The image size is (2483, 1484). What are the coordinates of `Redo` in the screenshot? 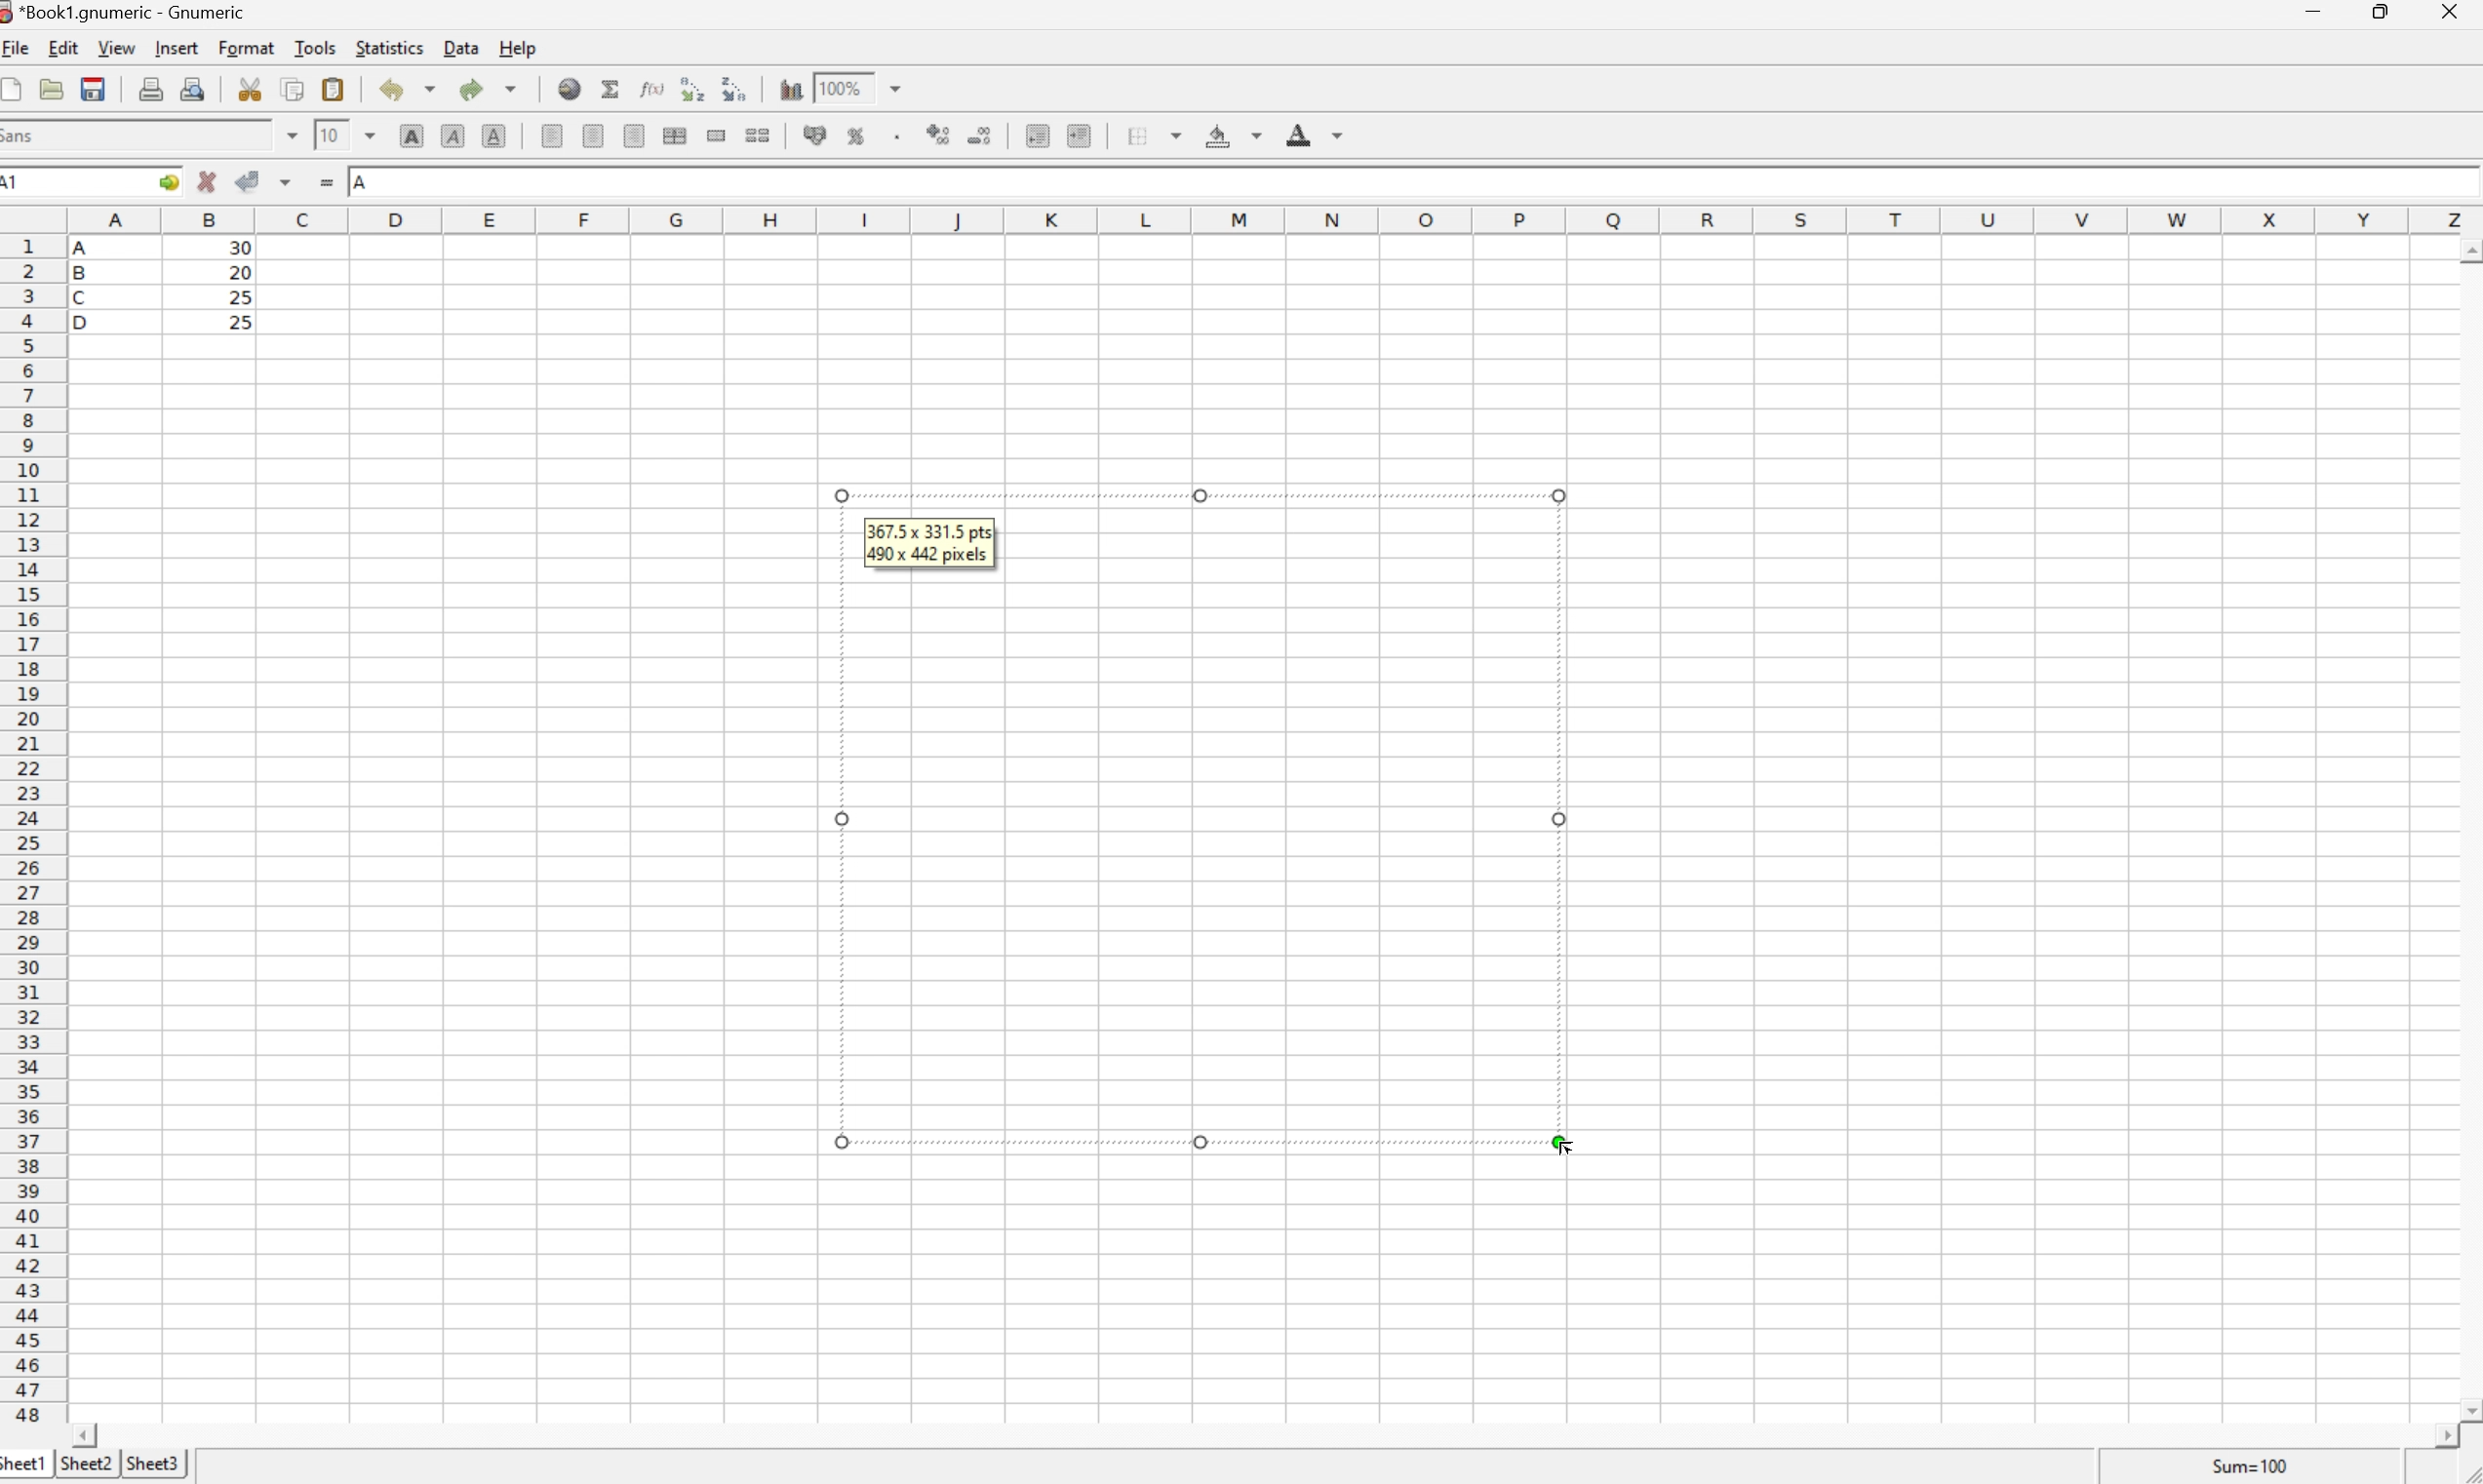 It's located at (486, 86).